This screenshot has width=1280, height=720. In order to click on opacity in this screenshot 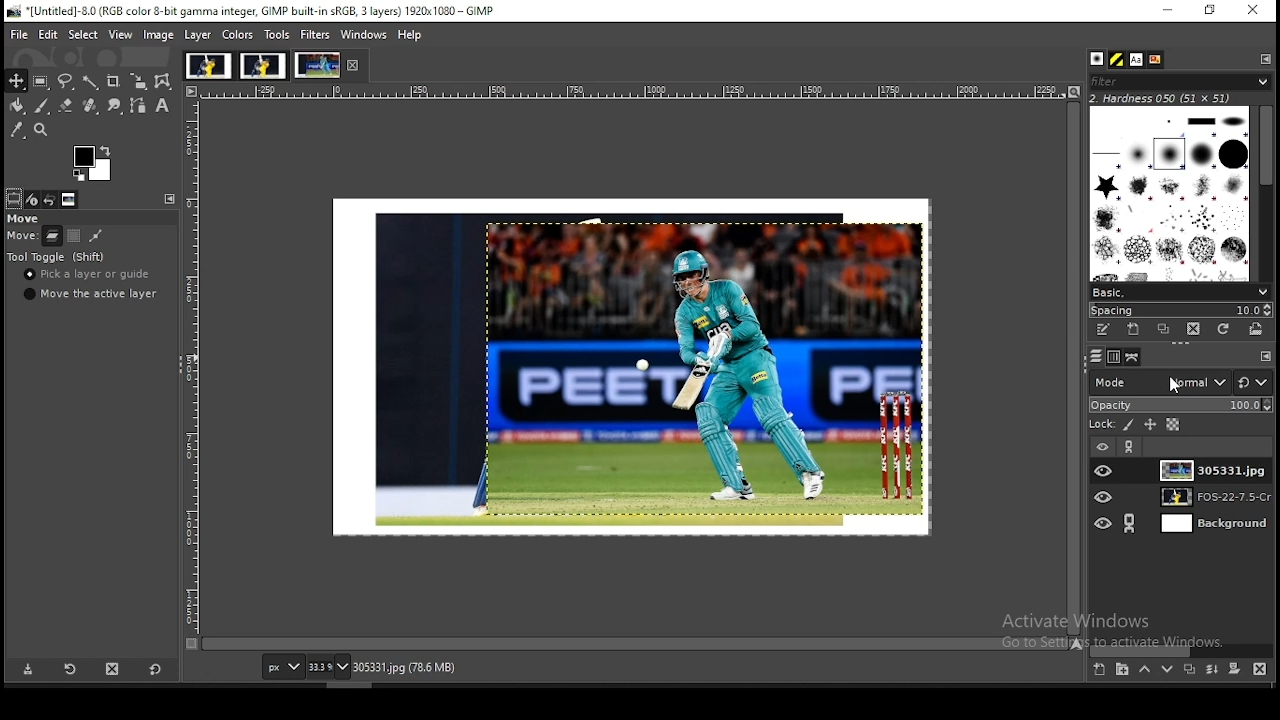, I will do `click(1181, 405)`.